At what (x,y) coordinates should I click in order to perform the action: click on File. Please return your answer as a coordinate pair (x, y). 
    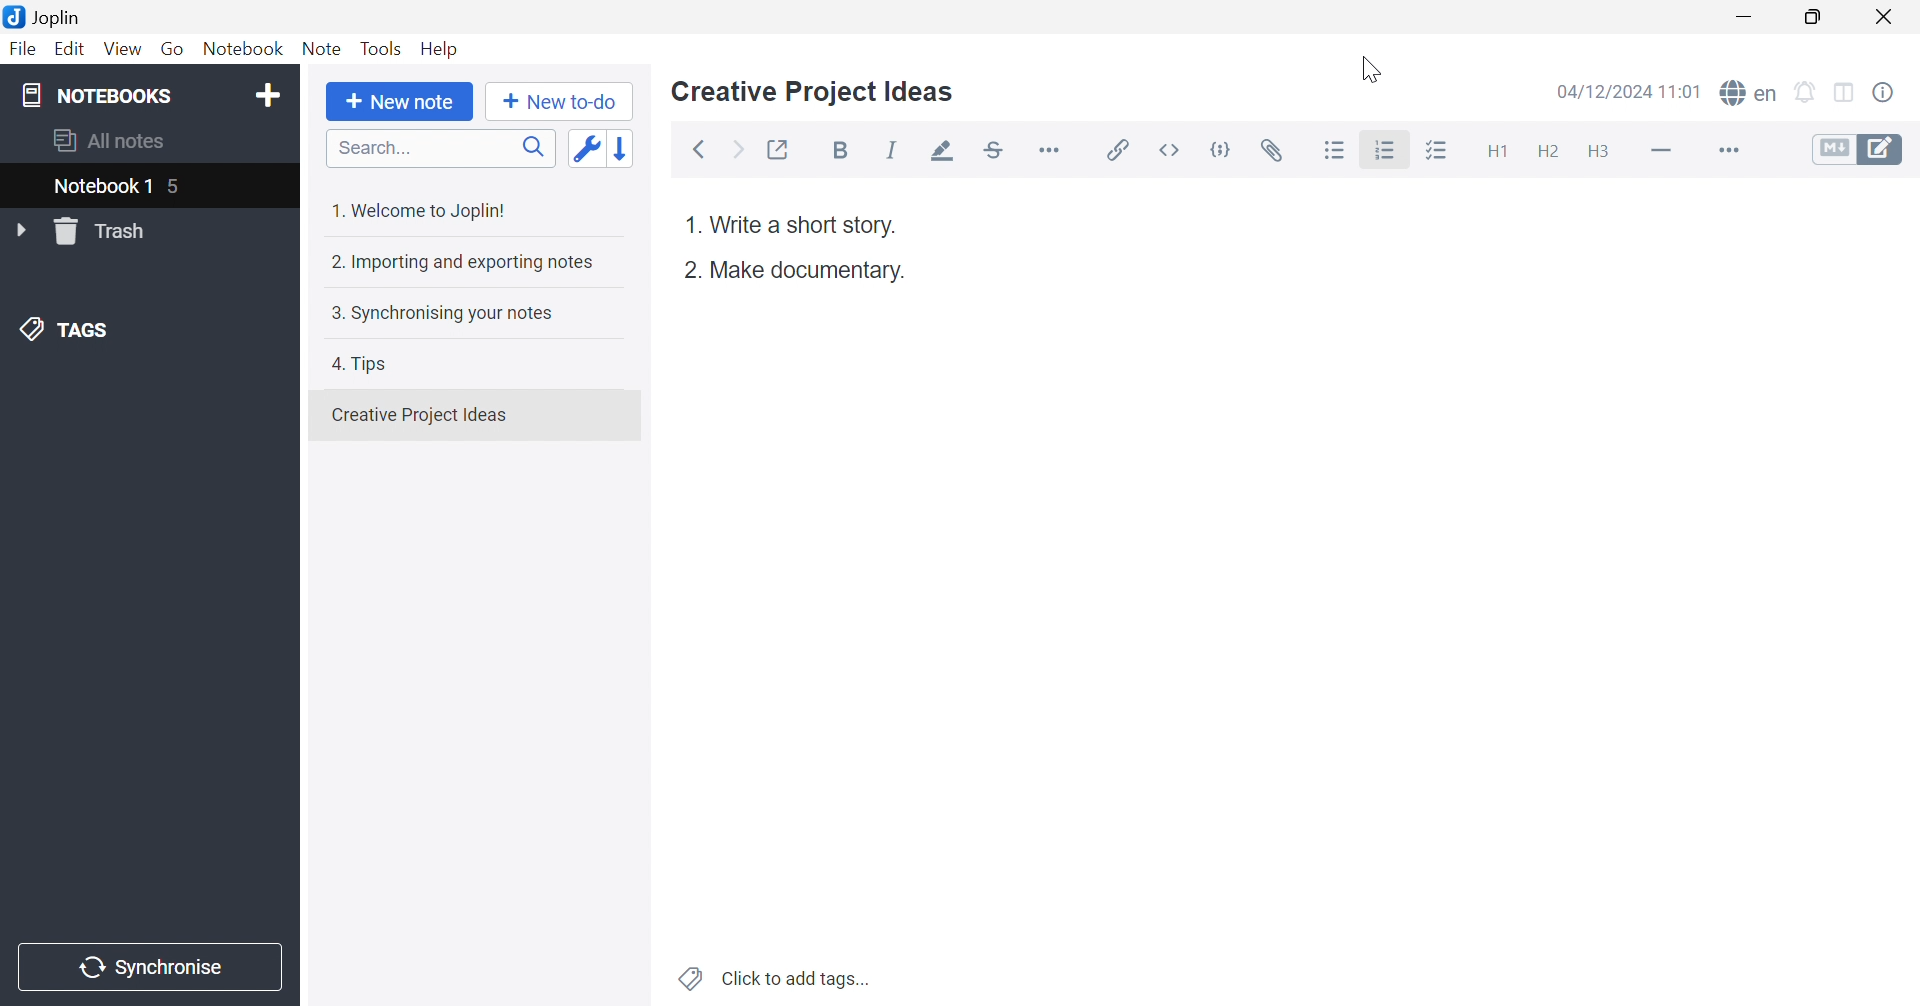
    Looking at the image, I should click on (22, 52).